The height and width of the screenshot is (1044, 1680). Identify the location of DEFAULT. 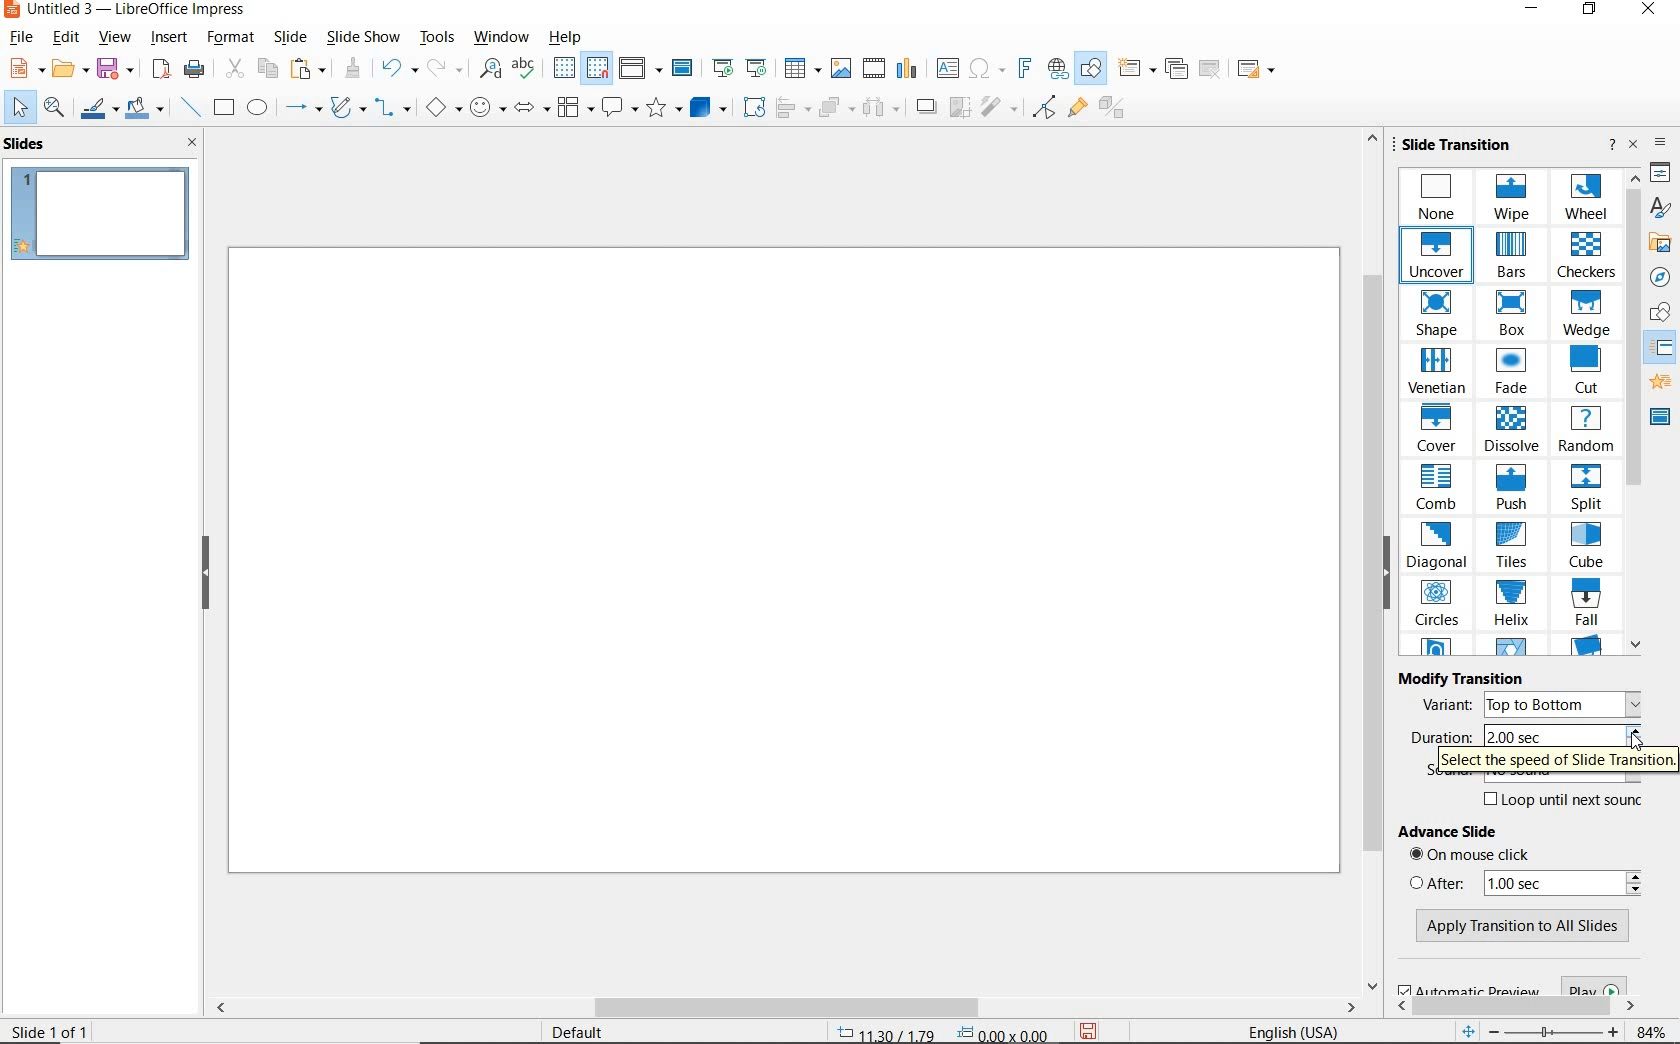
(582, 1030).